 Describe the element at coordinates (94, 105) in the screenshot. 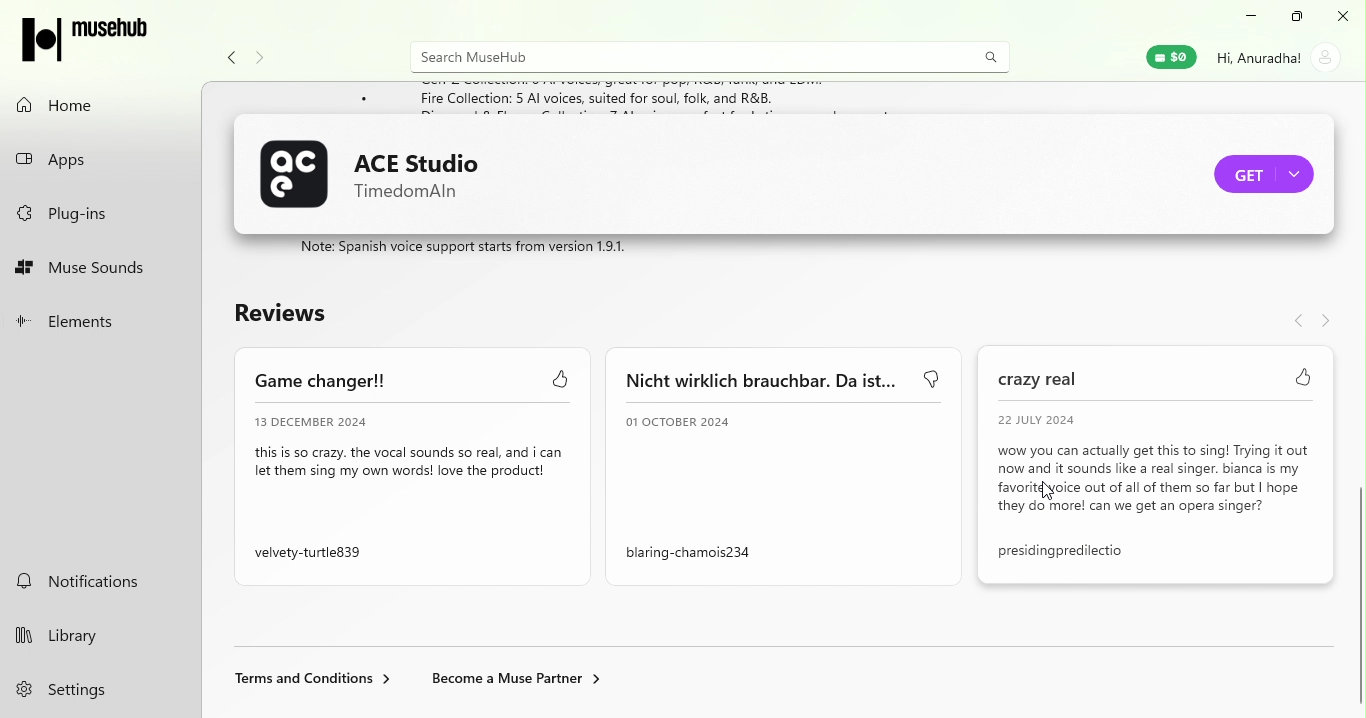

I see `home` at that location.